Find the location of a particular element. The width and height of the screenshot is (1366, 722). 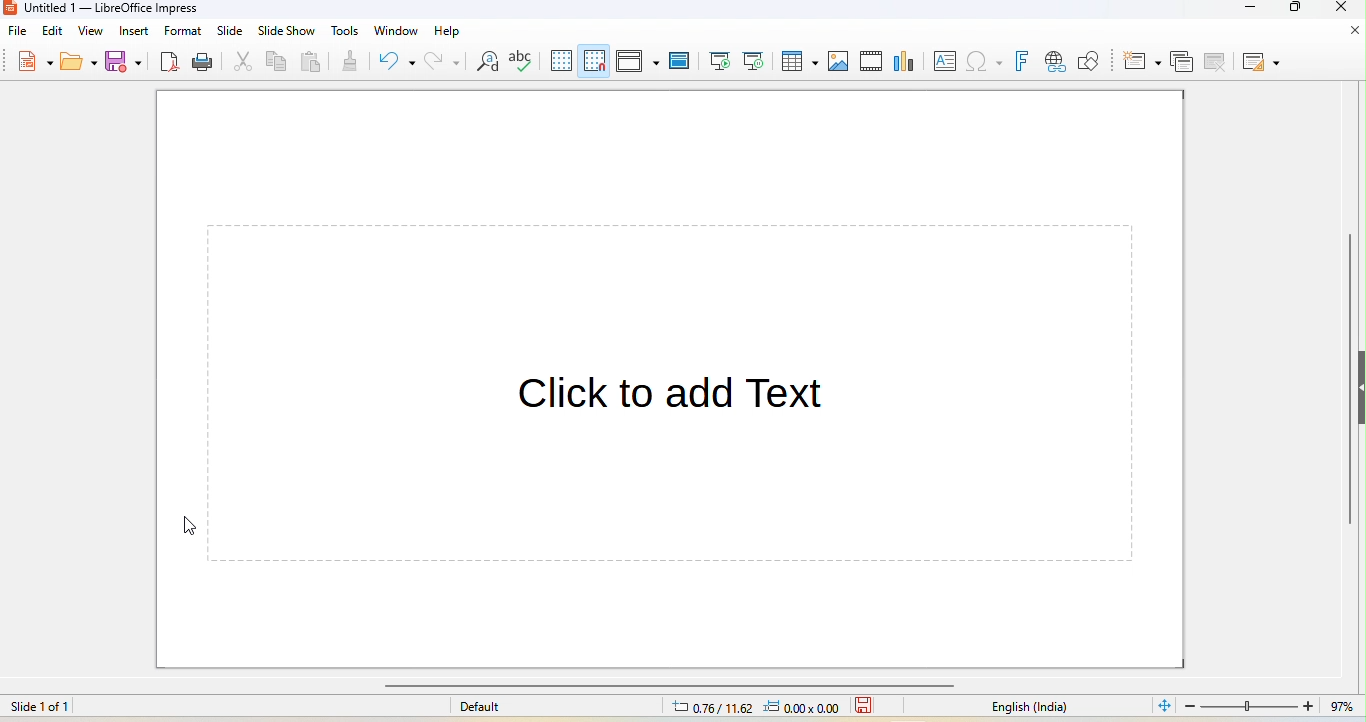

0.00x0.00 (Object position) is located at coordinates (802, 710).